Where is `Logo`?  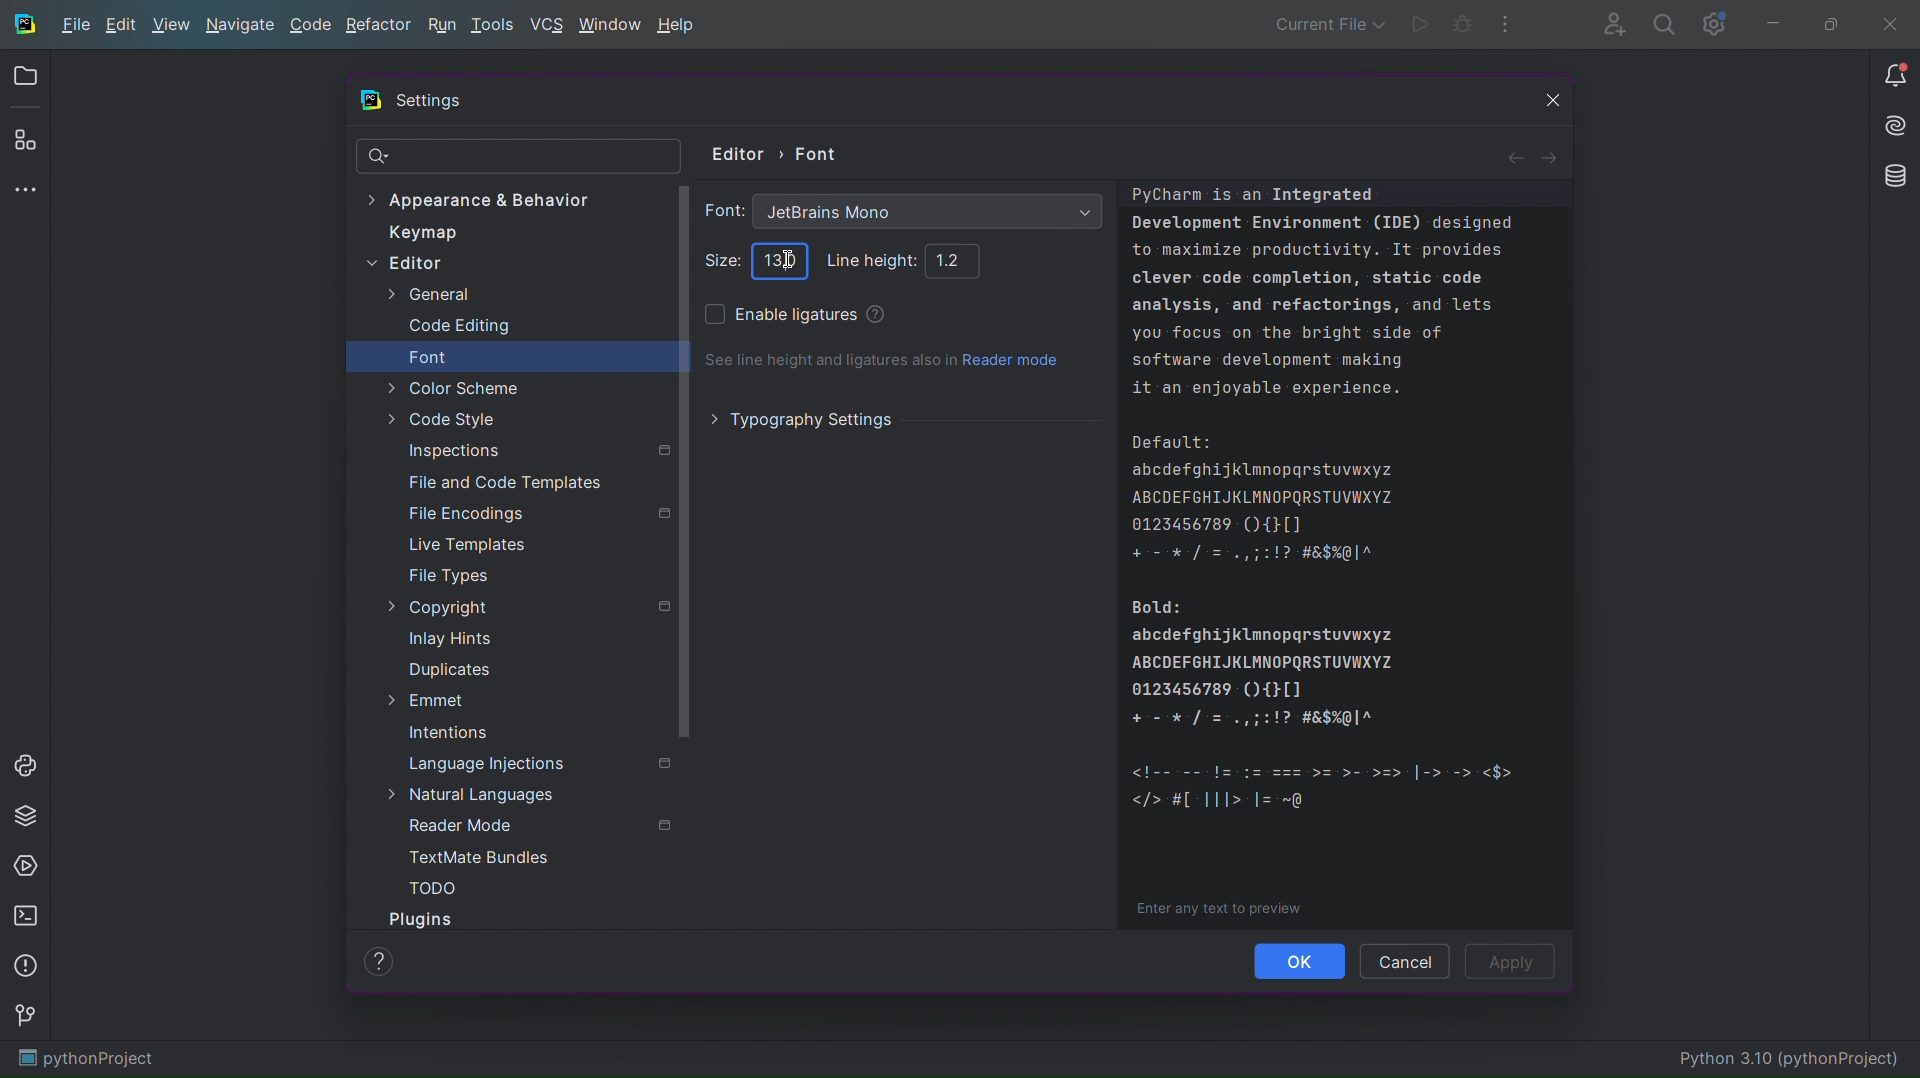 Logo is located at coordinates (371, 100).